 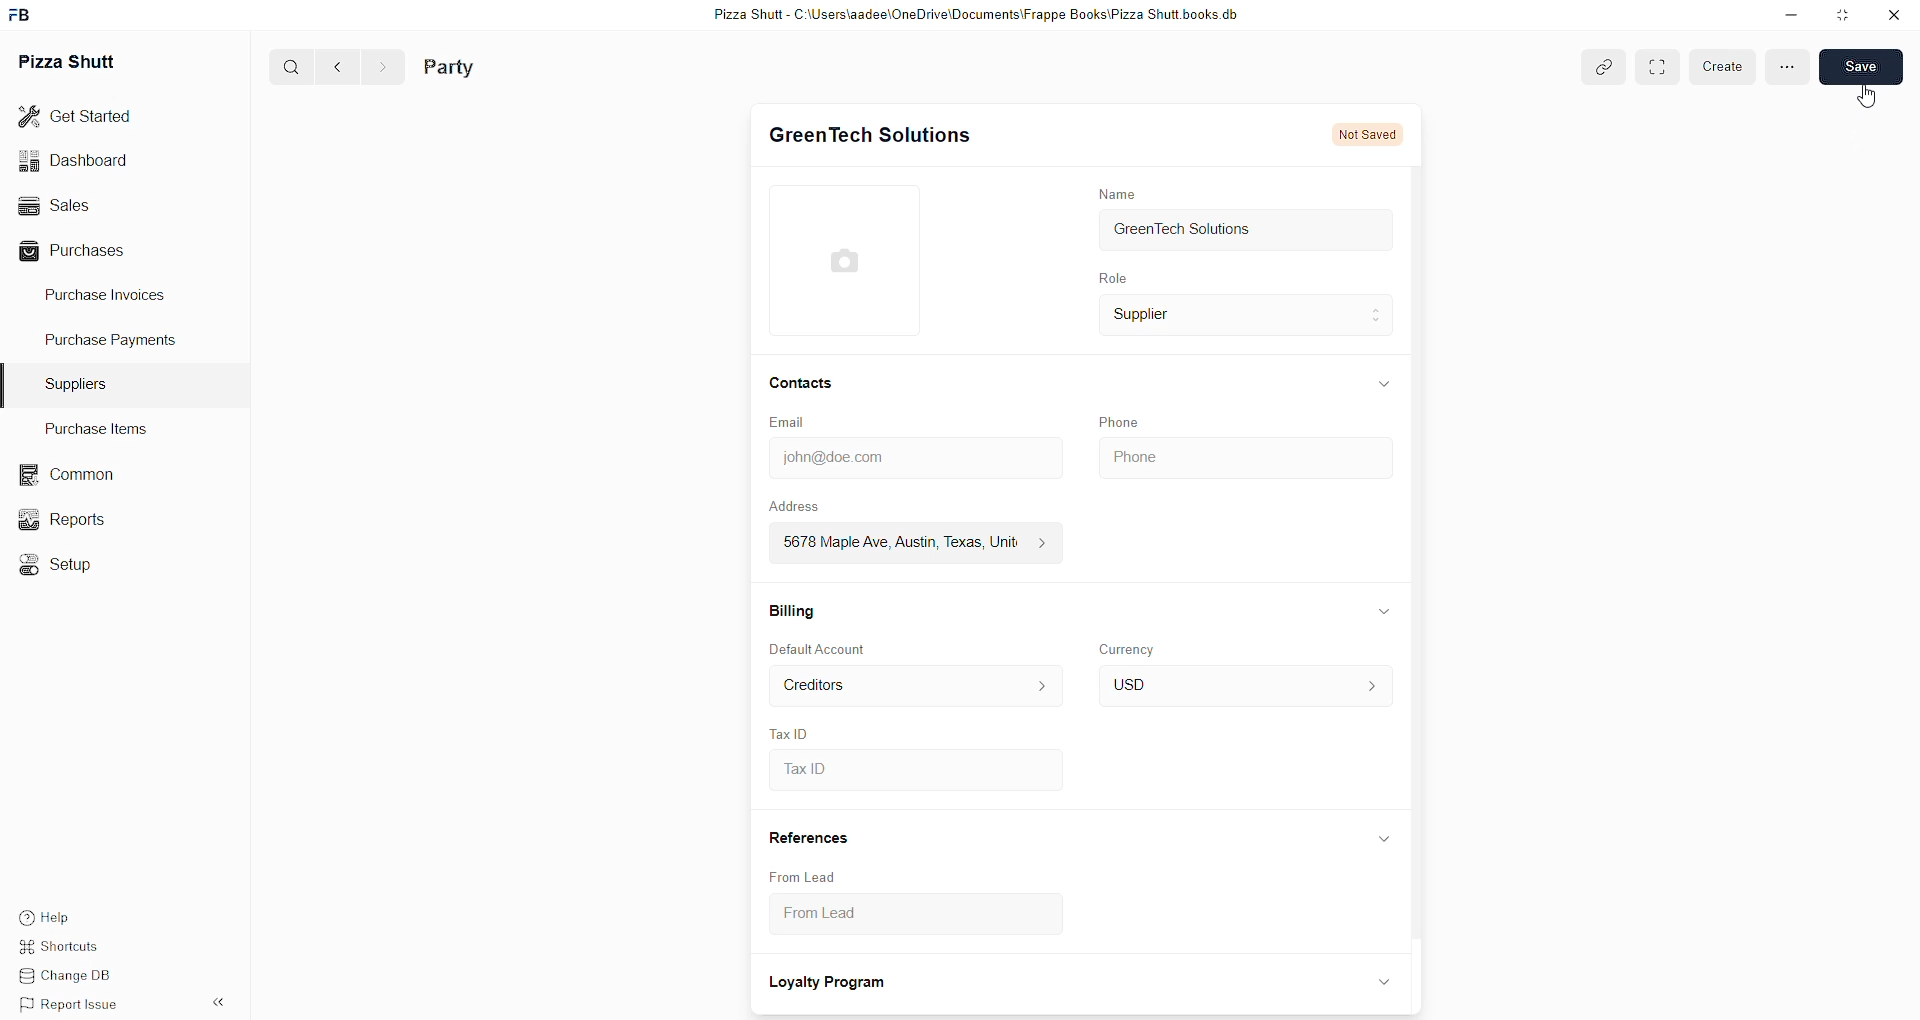 I want to click on Purchase Items, so click(x=103, y=428).